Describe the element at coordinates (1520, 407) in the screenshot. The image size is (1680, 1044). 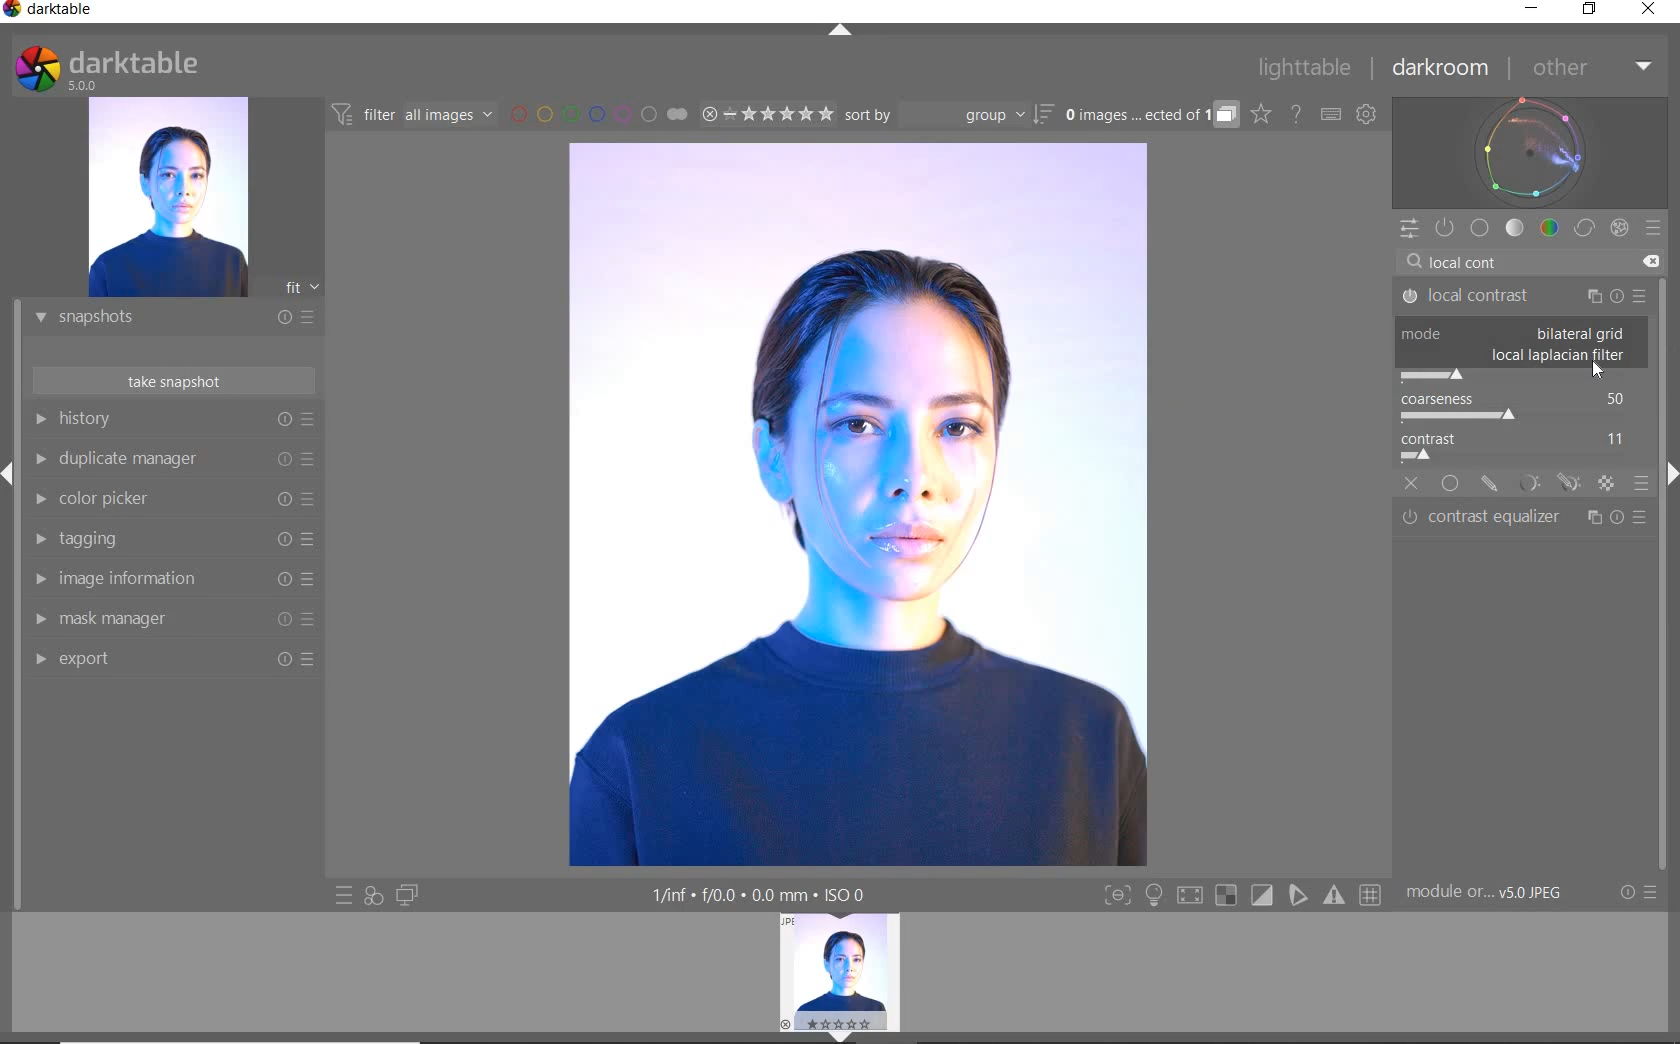
I see `coarseness` at that location.